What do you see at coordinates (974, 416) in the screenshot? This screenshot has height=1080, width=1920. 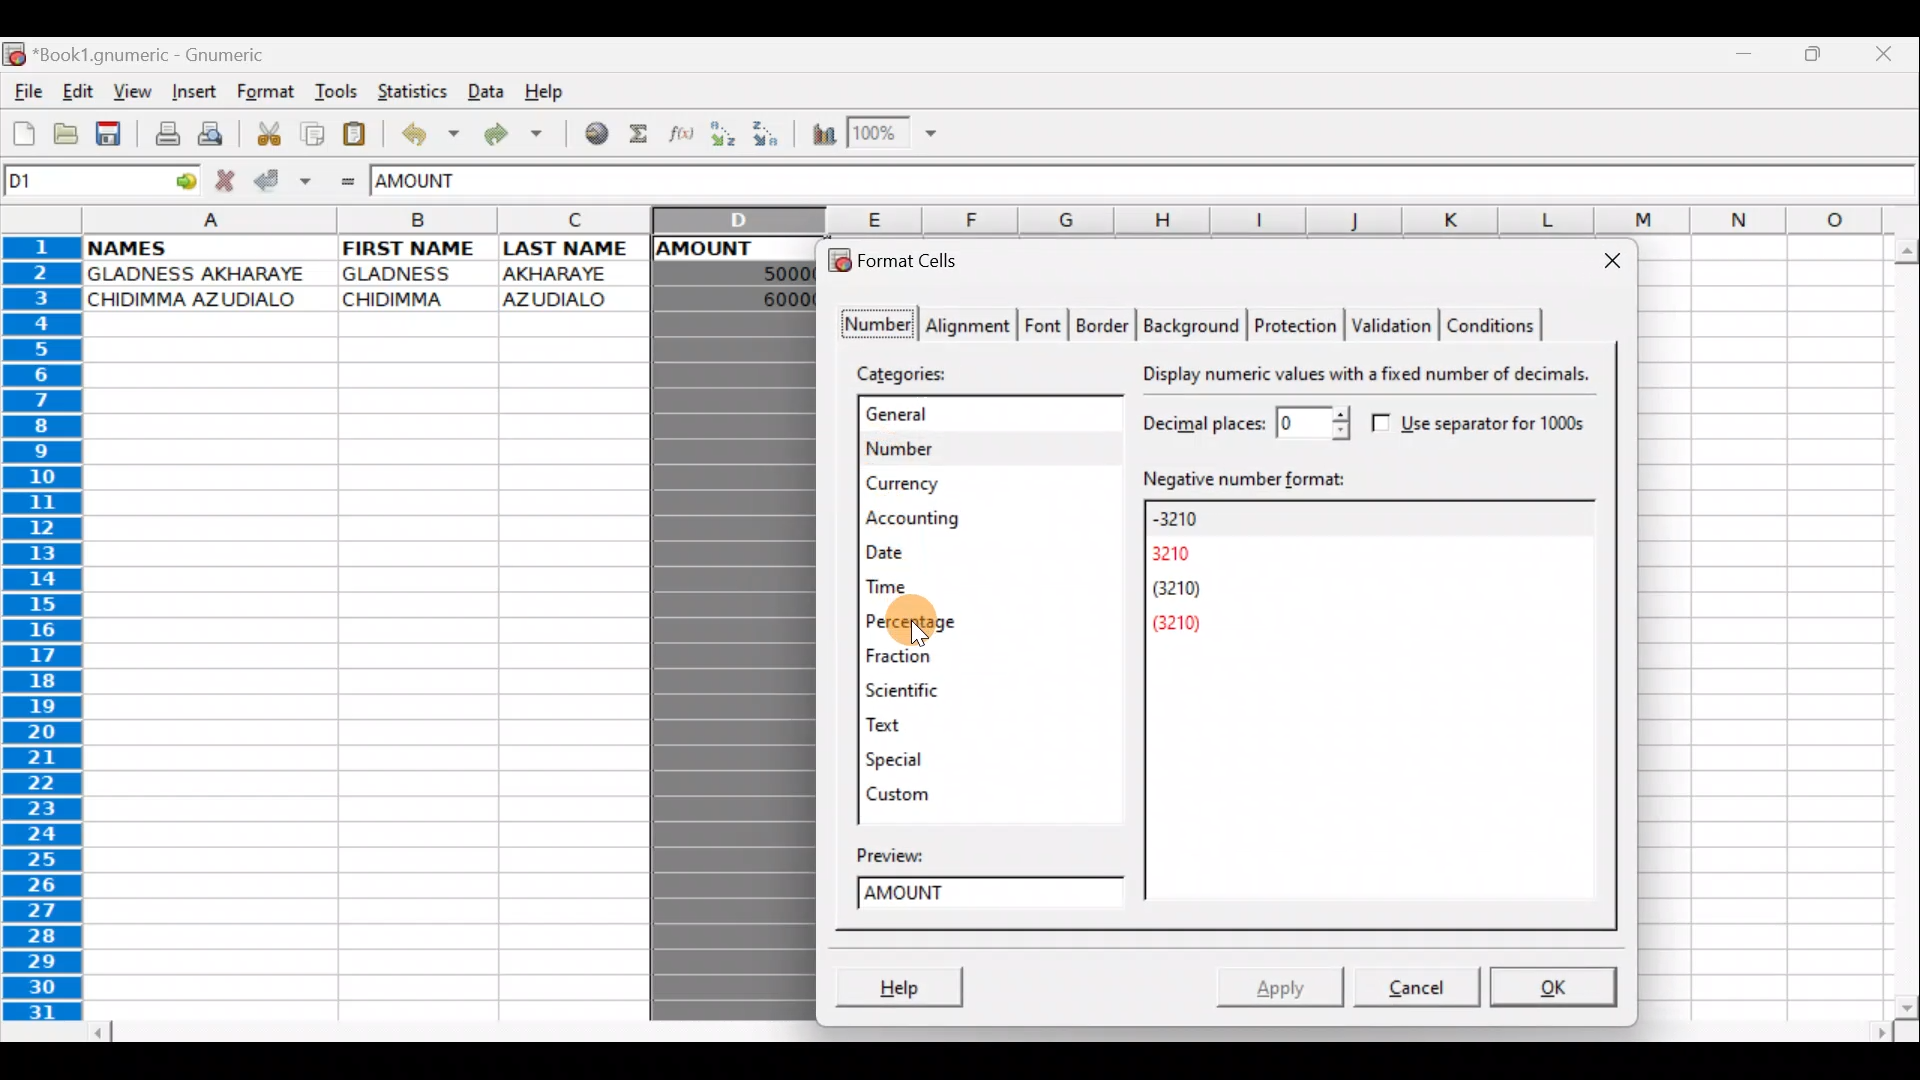 I see `General` at bounding box center [974, 416].